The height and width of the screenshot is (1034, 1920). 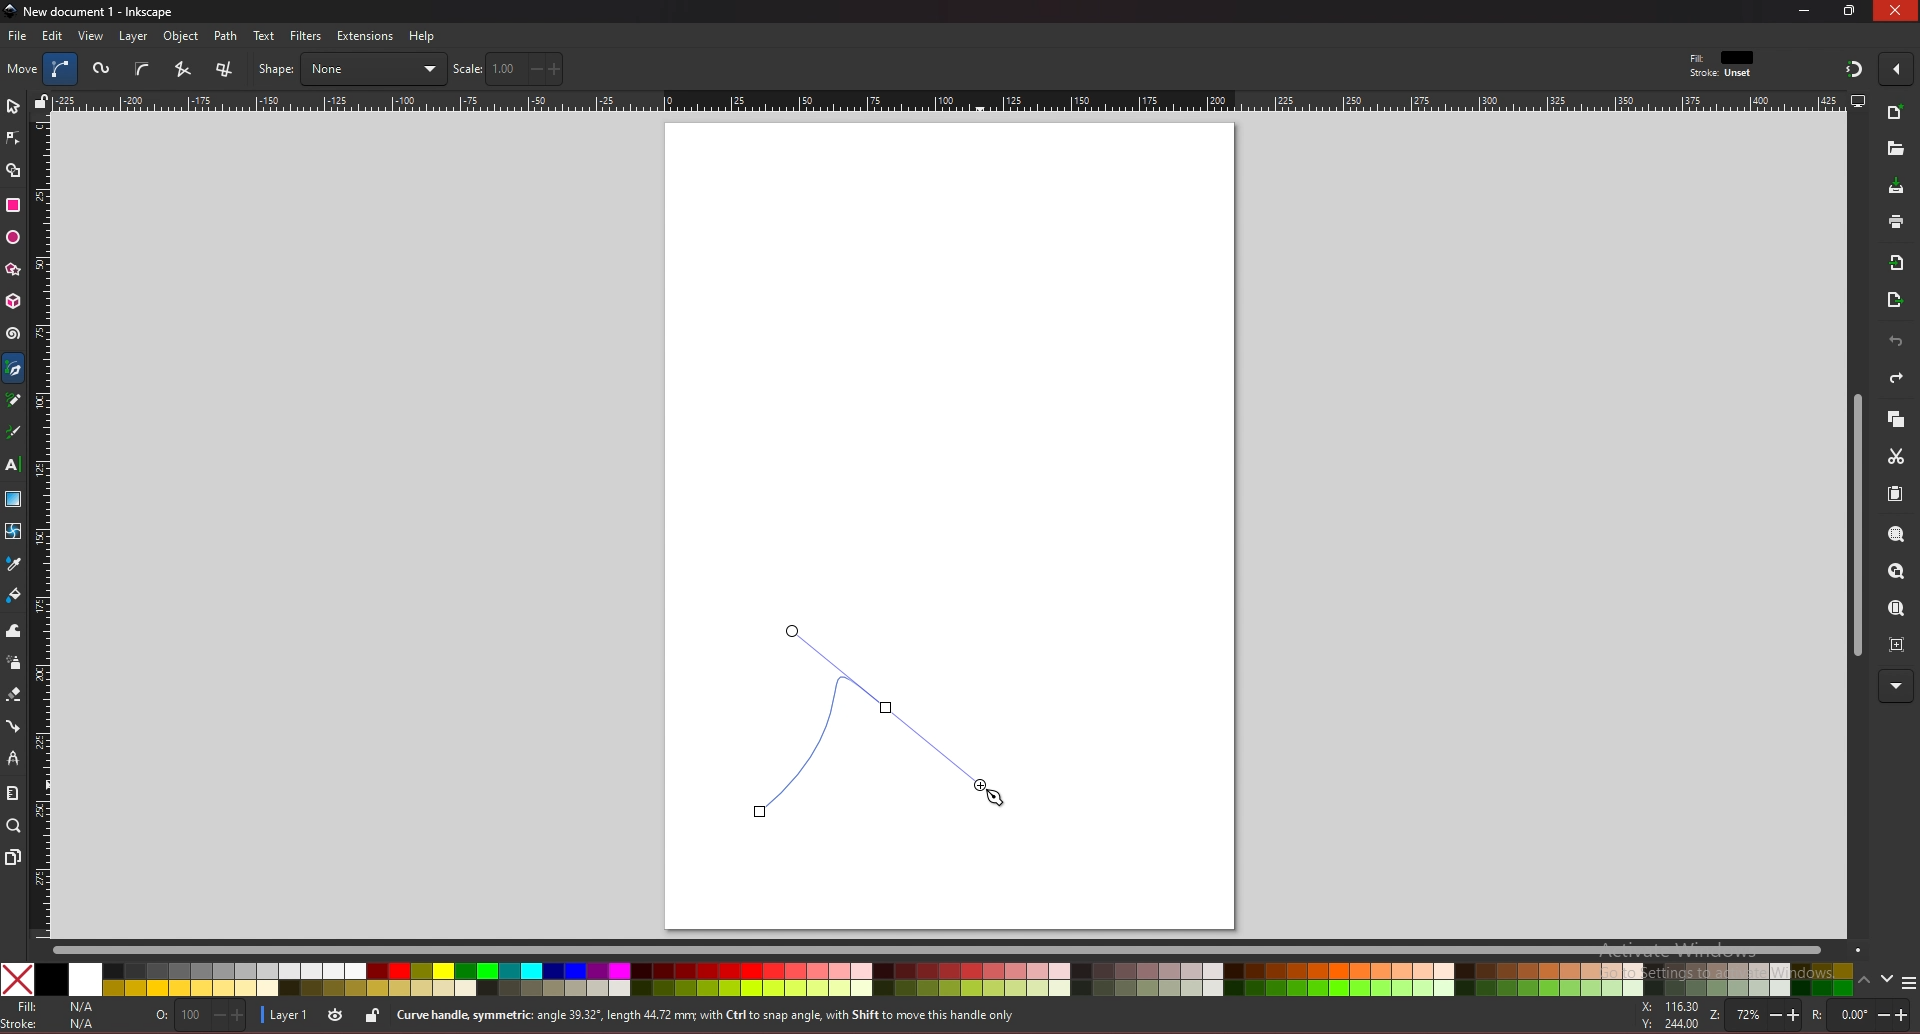 I want to click on stroke, so click(x=53, y=1024).